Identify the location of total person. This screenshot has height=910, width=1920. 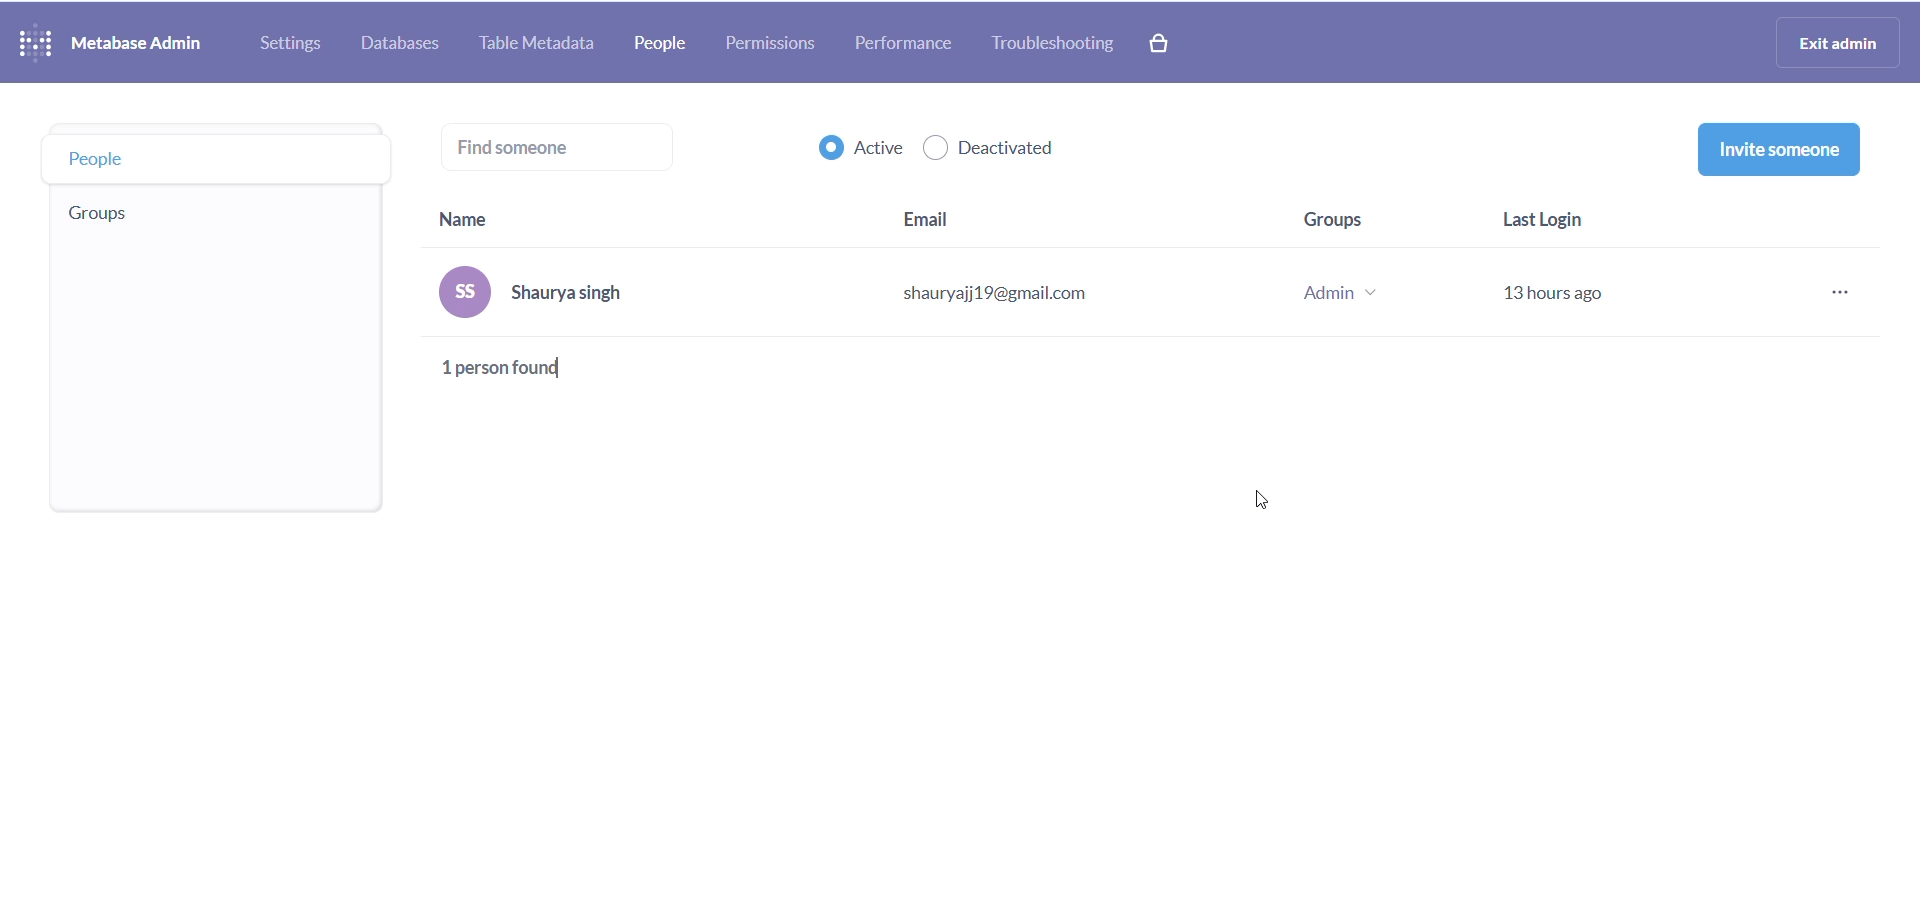
(508, 372).